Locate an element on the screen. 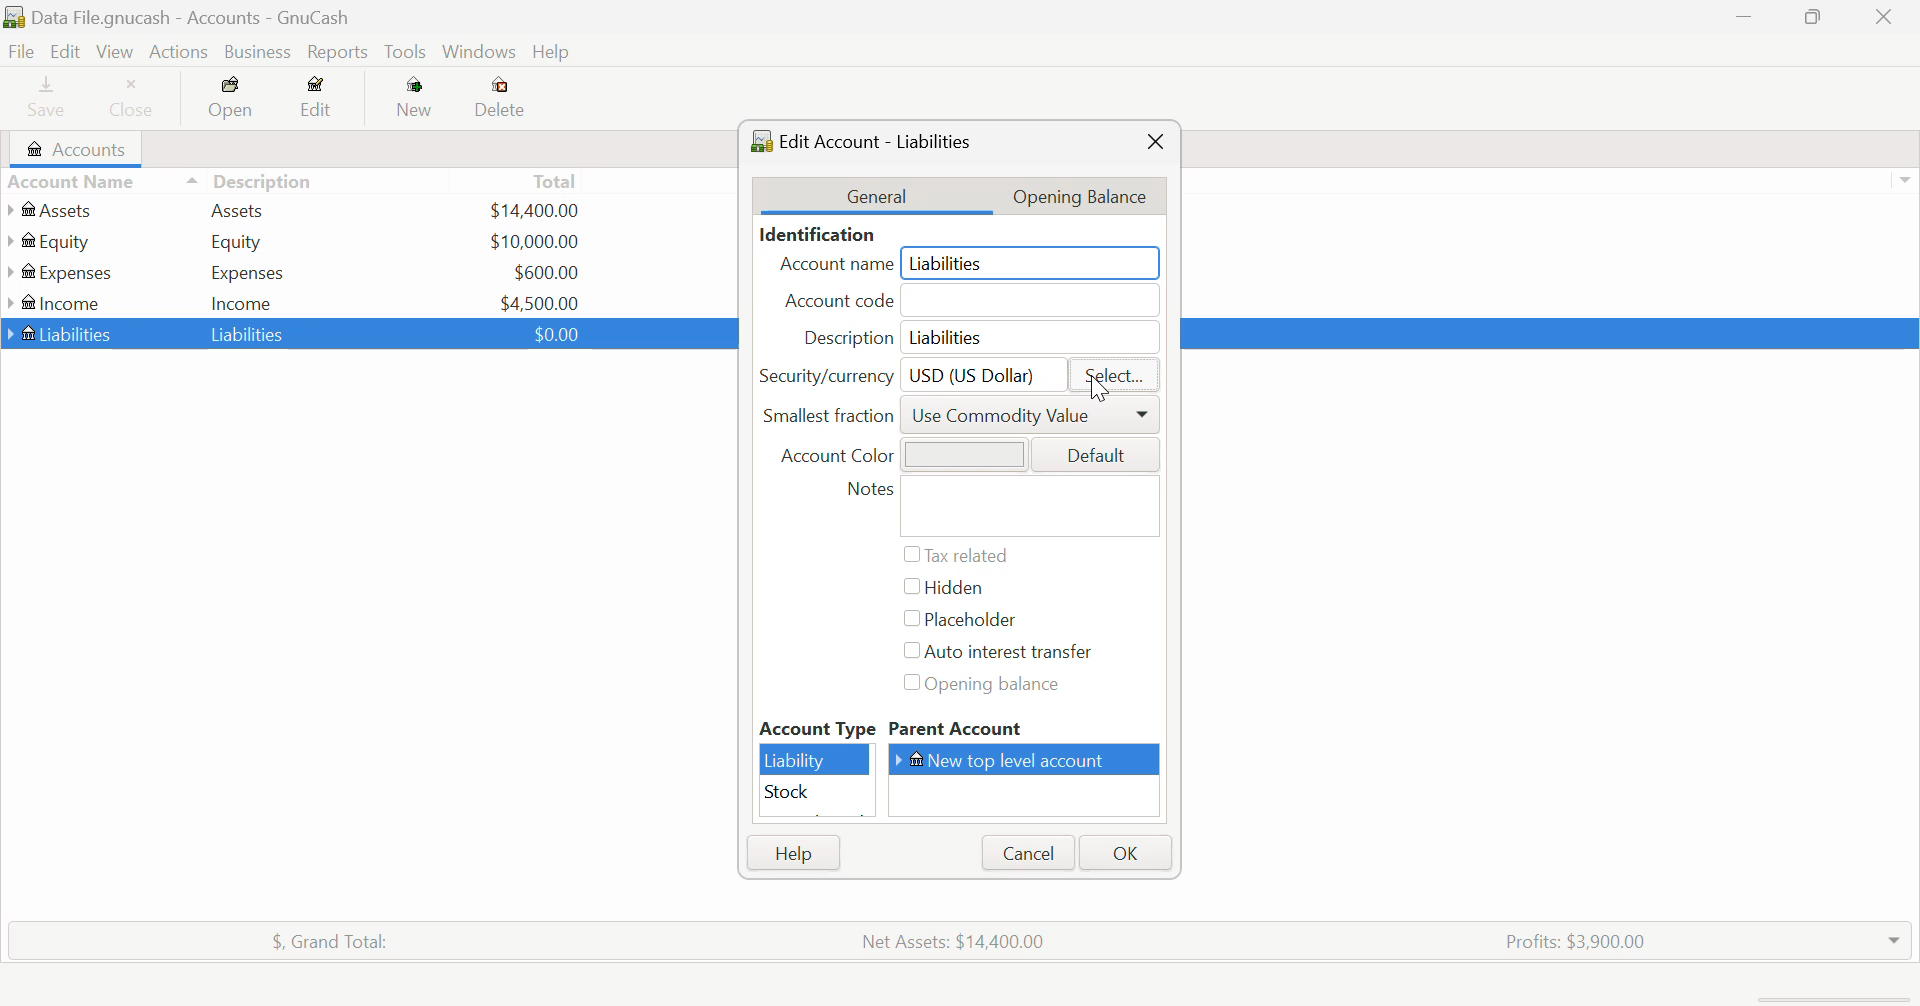 The image size is (1920, 1006). Total is located at coordinates (557, 180).